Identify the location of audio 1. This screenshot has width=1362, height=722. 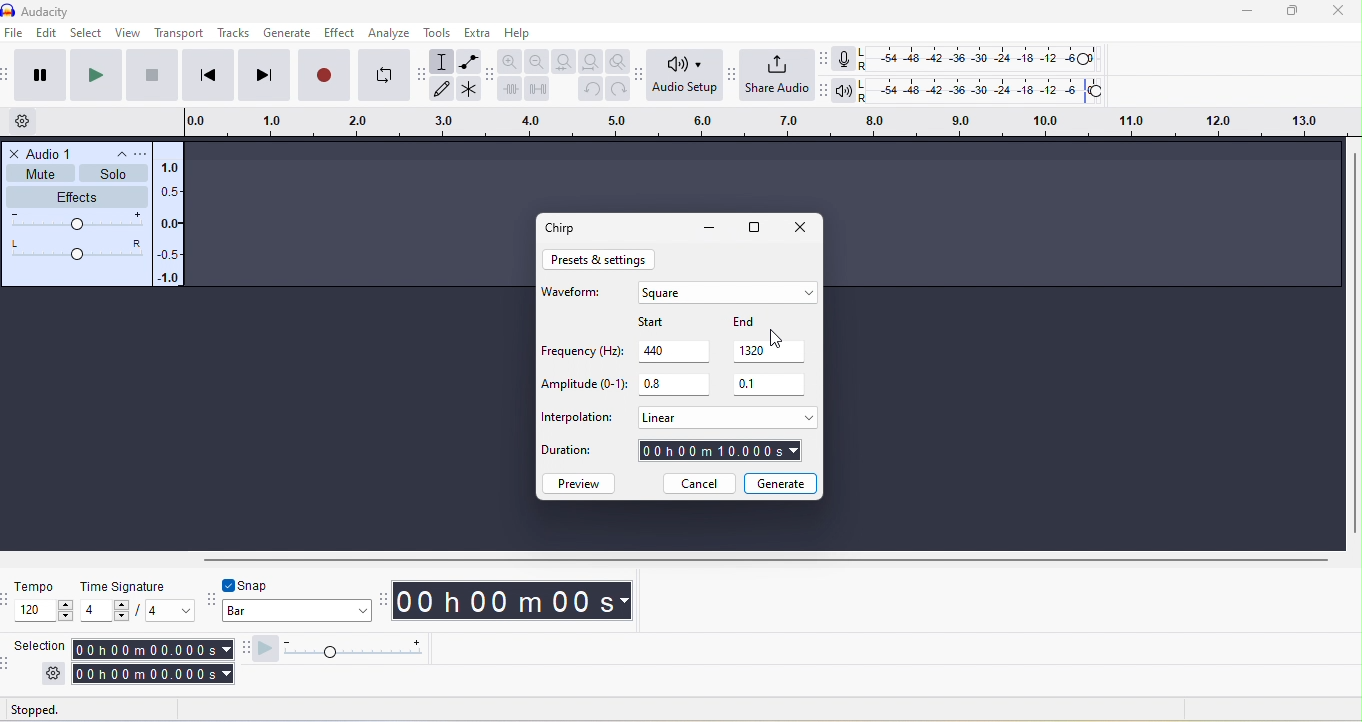
(52, 152).